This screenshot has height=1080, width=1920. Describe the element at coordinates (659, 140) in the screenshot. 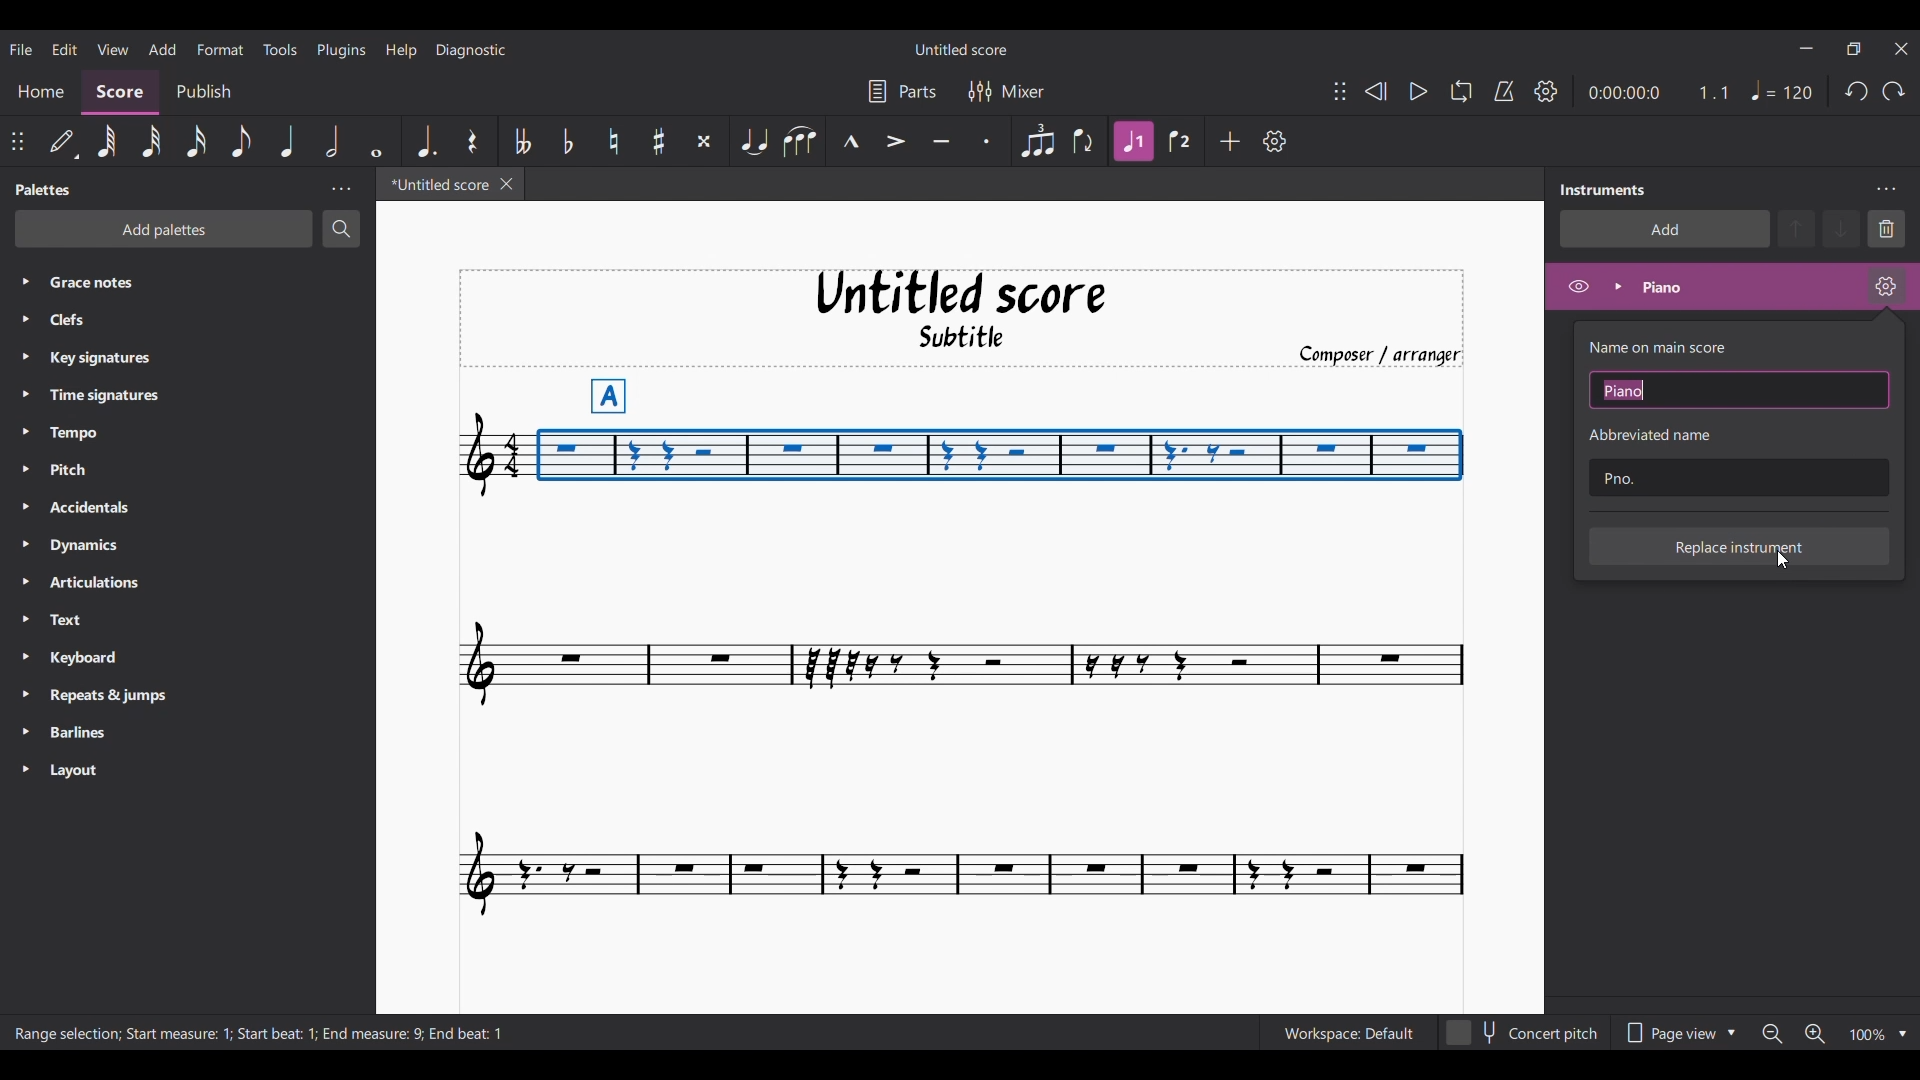

I see `Toggle sharp` at that location.